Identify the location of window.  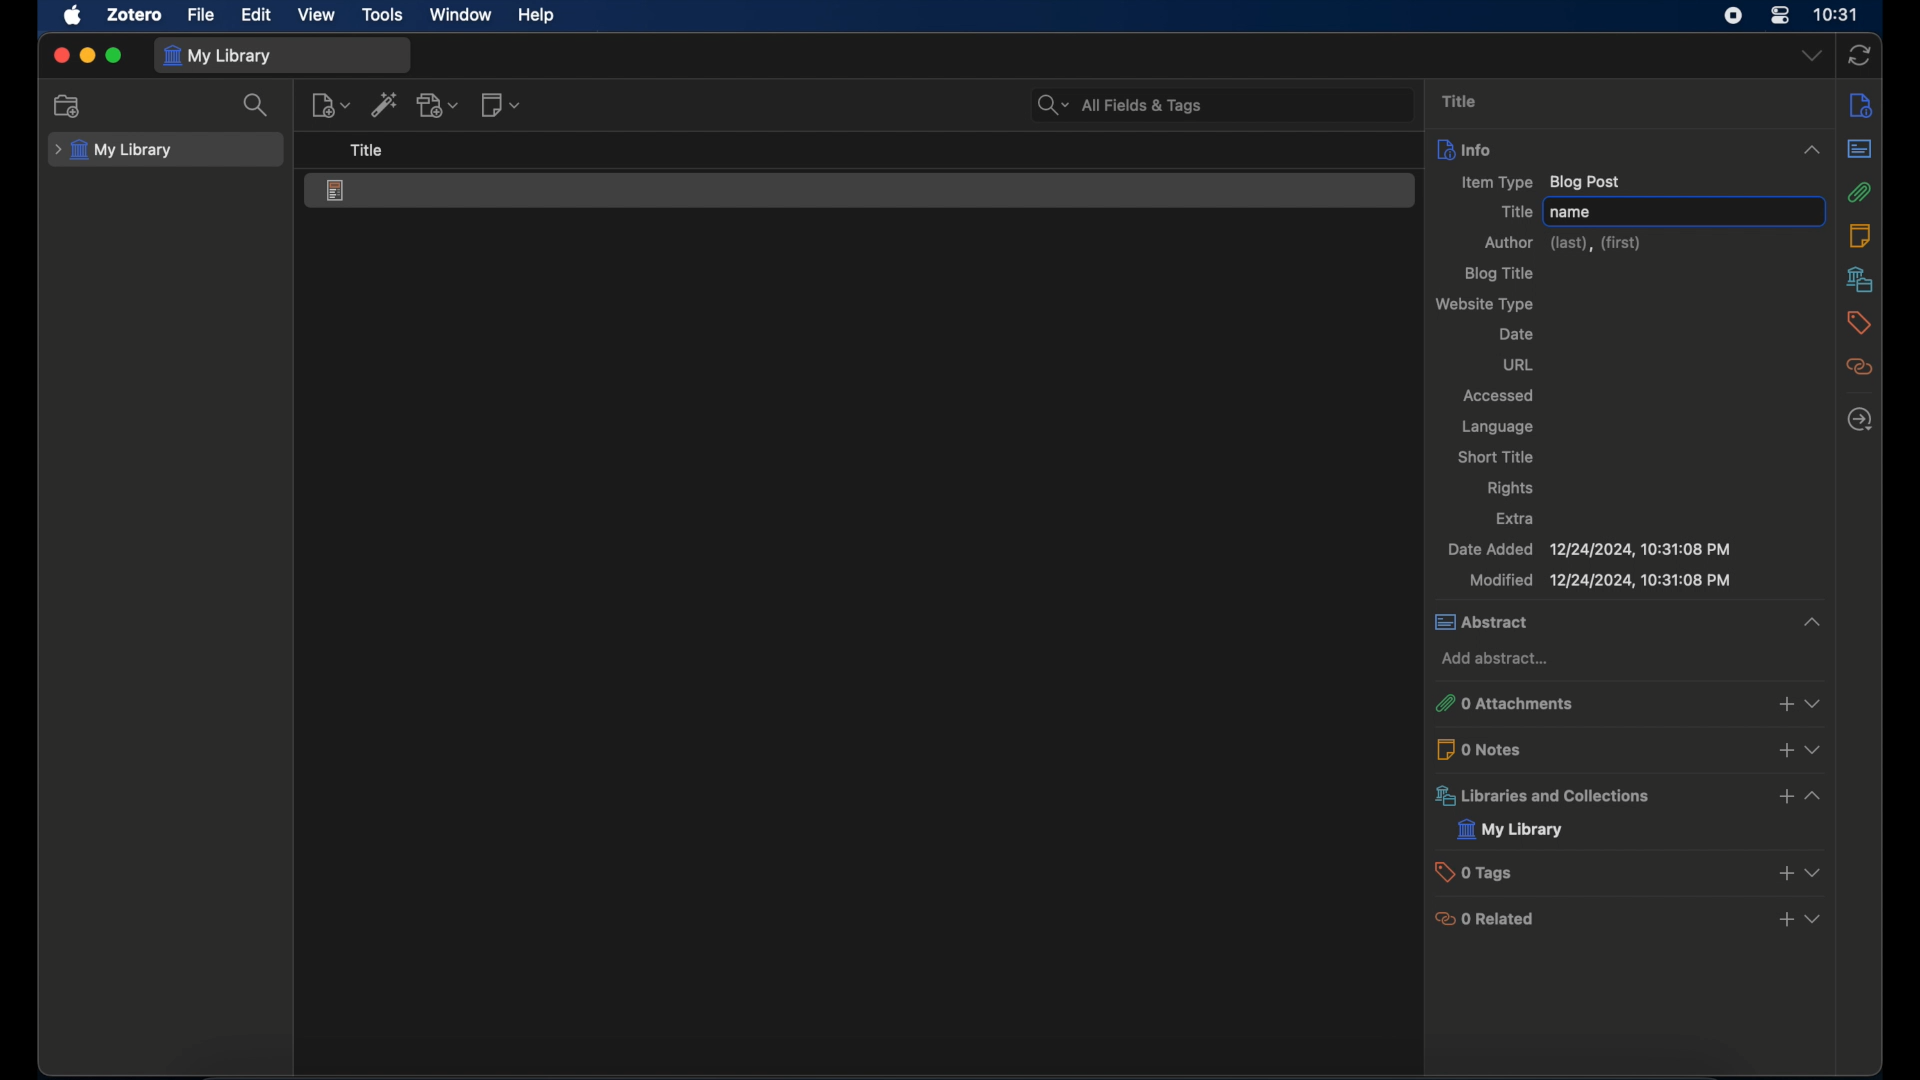
(462, 14).